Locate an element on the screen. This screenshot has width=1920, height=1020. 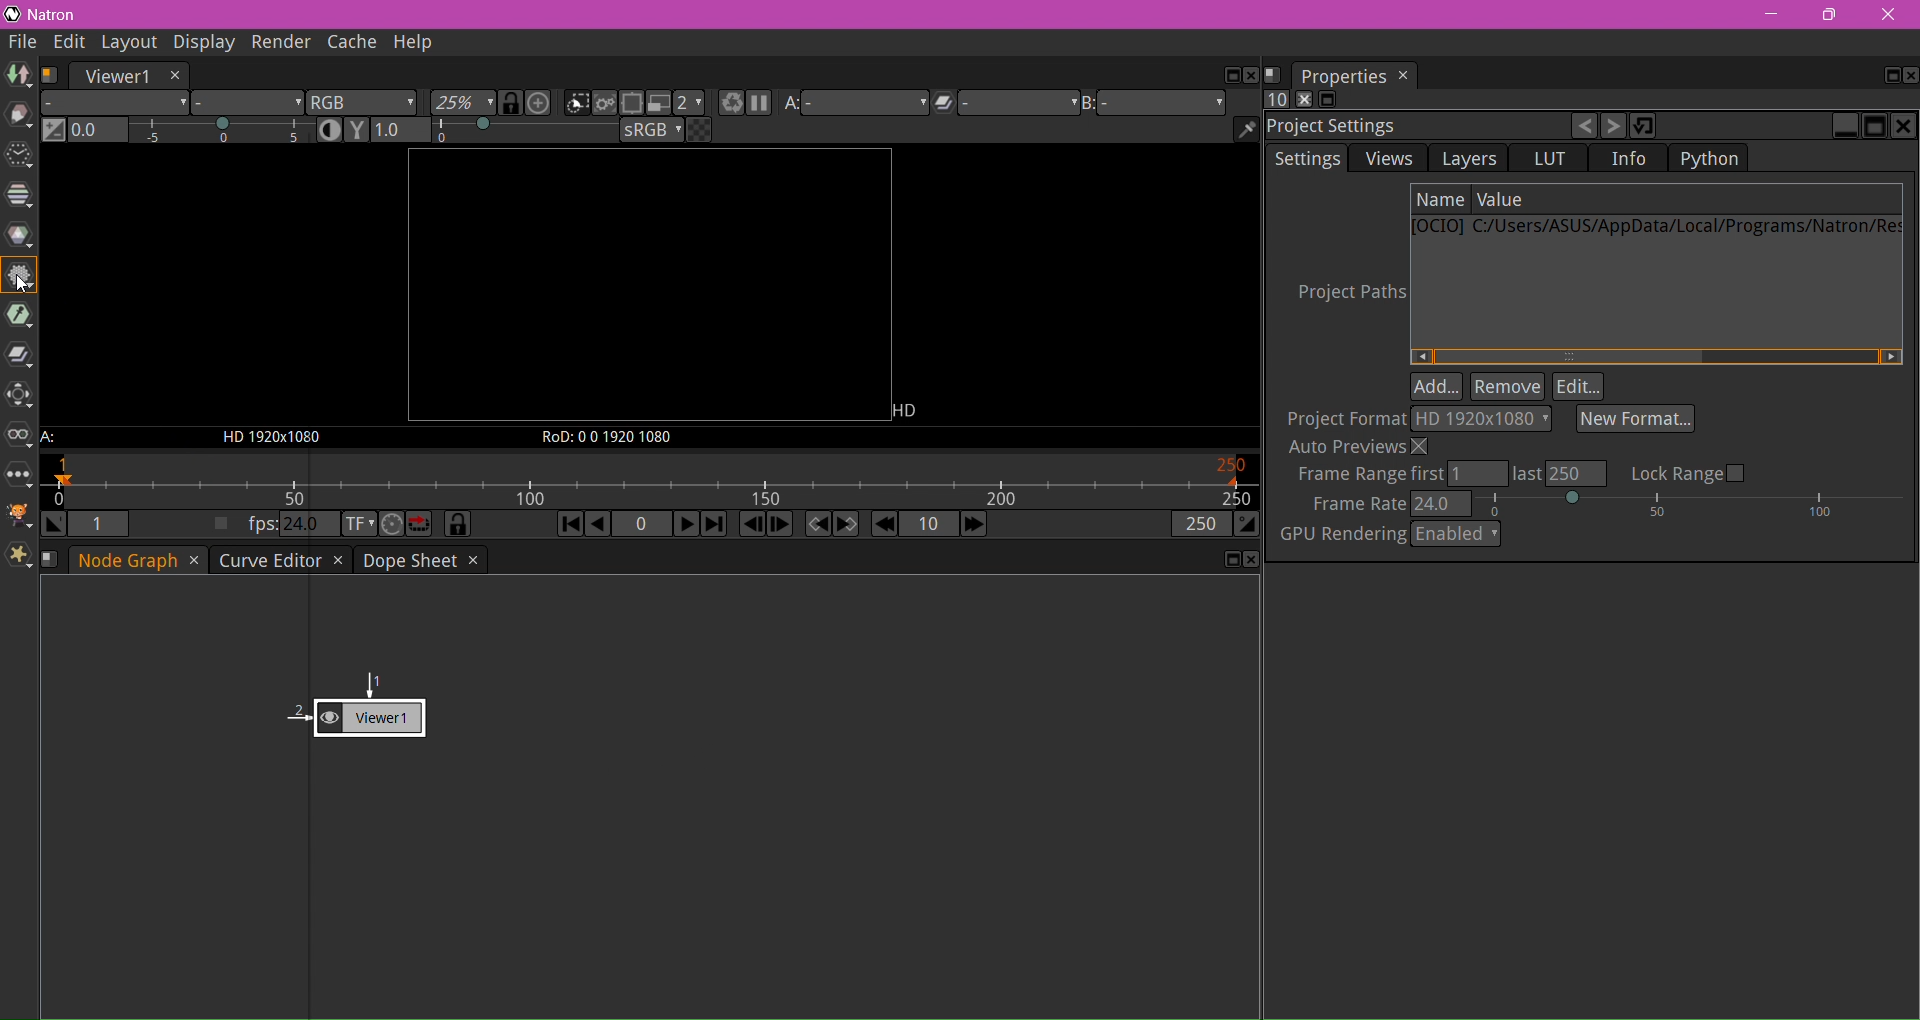
The playback frame is located at coordinates (647, 482).